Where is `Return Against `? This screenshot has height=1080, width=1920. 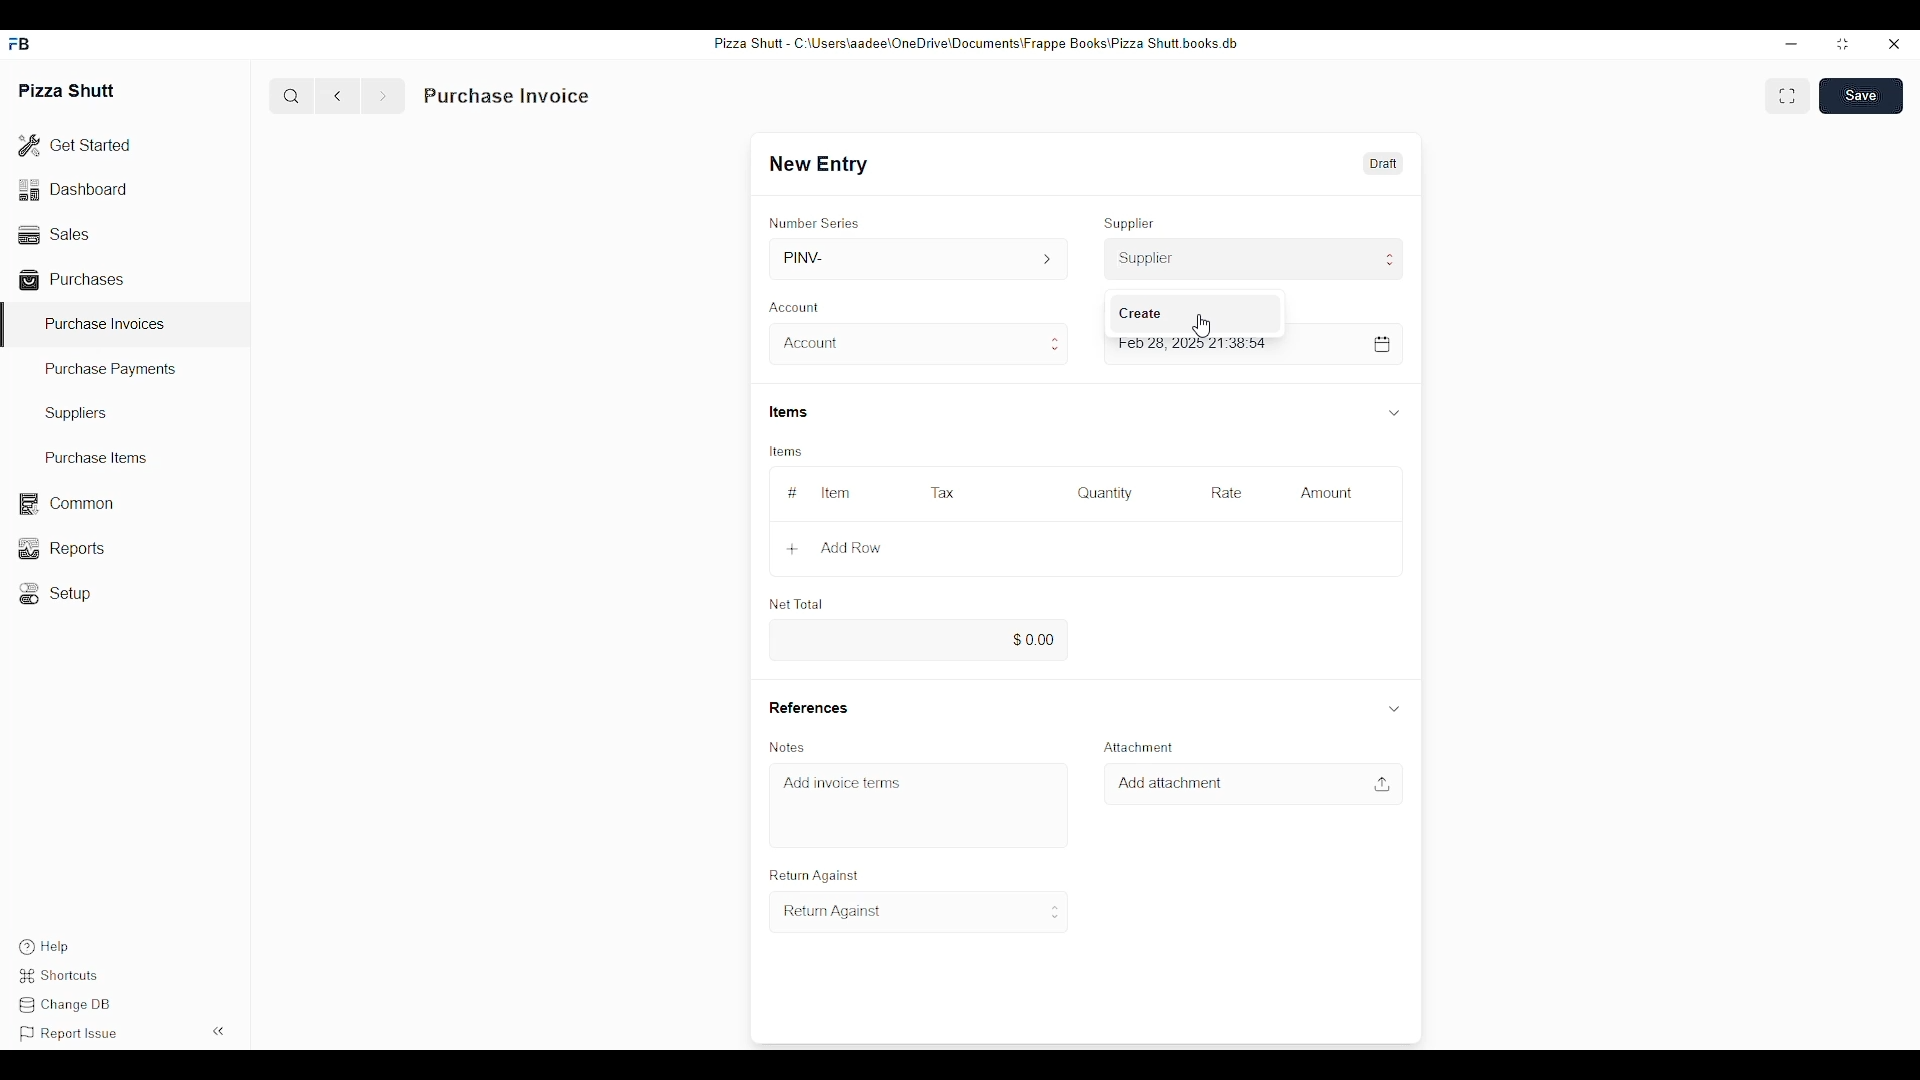
Return Against  is located at coordinates (921, 912).